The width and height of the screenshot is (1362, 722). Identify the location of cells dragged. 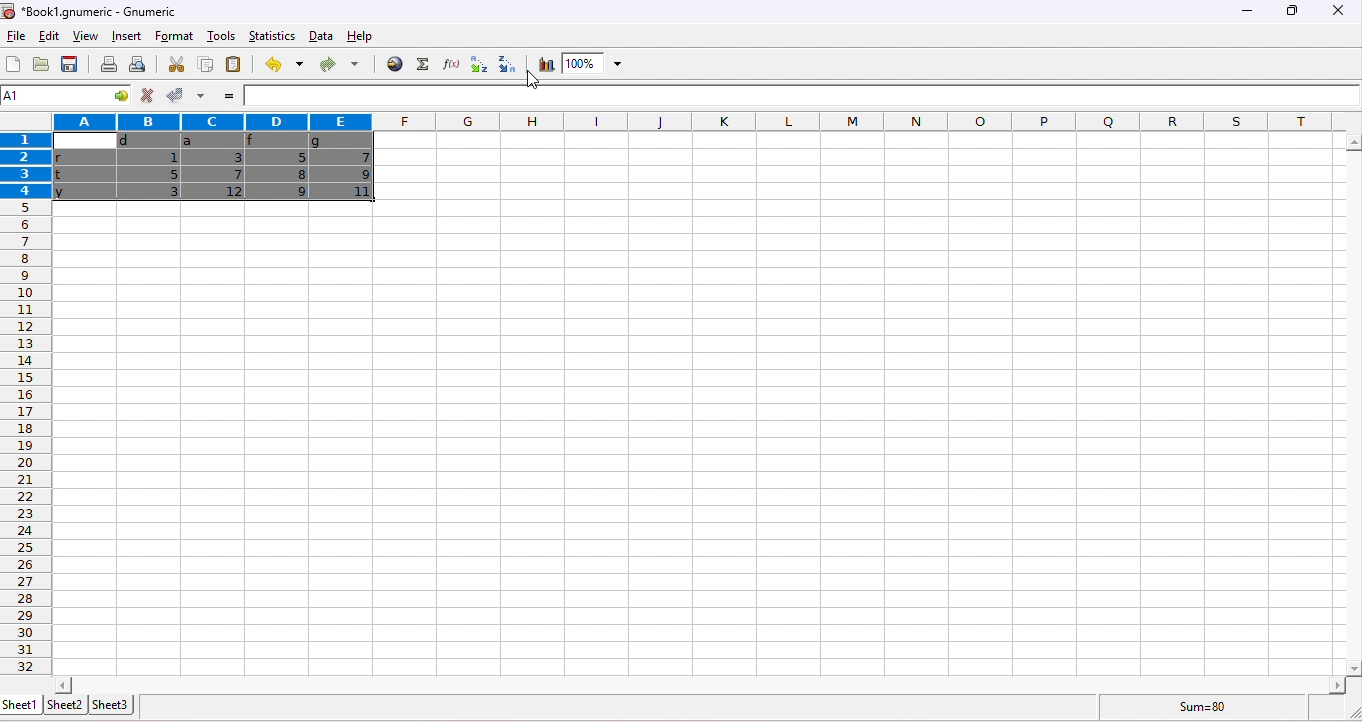
(215, 168).